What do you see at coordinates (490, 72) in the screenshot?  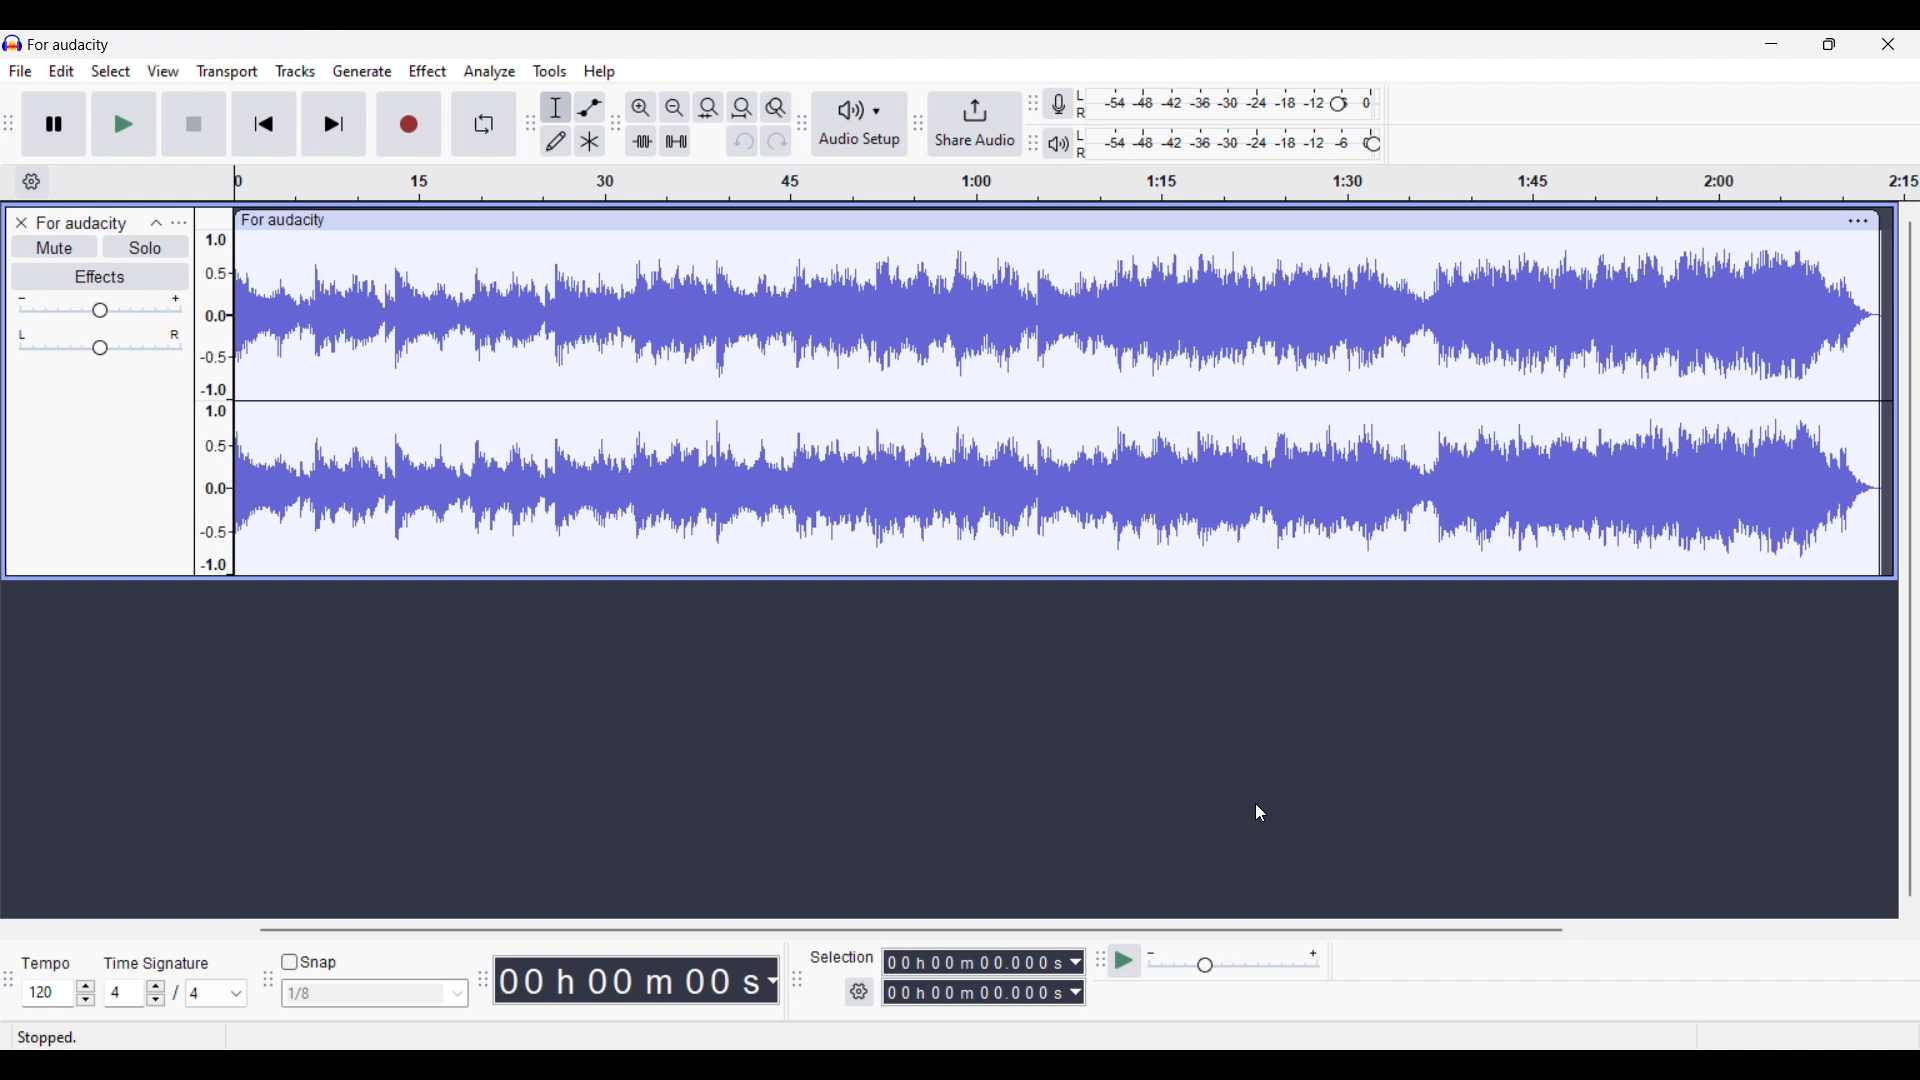 I see `Analyze menu` at bounding box center [490, 72].